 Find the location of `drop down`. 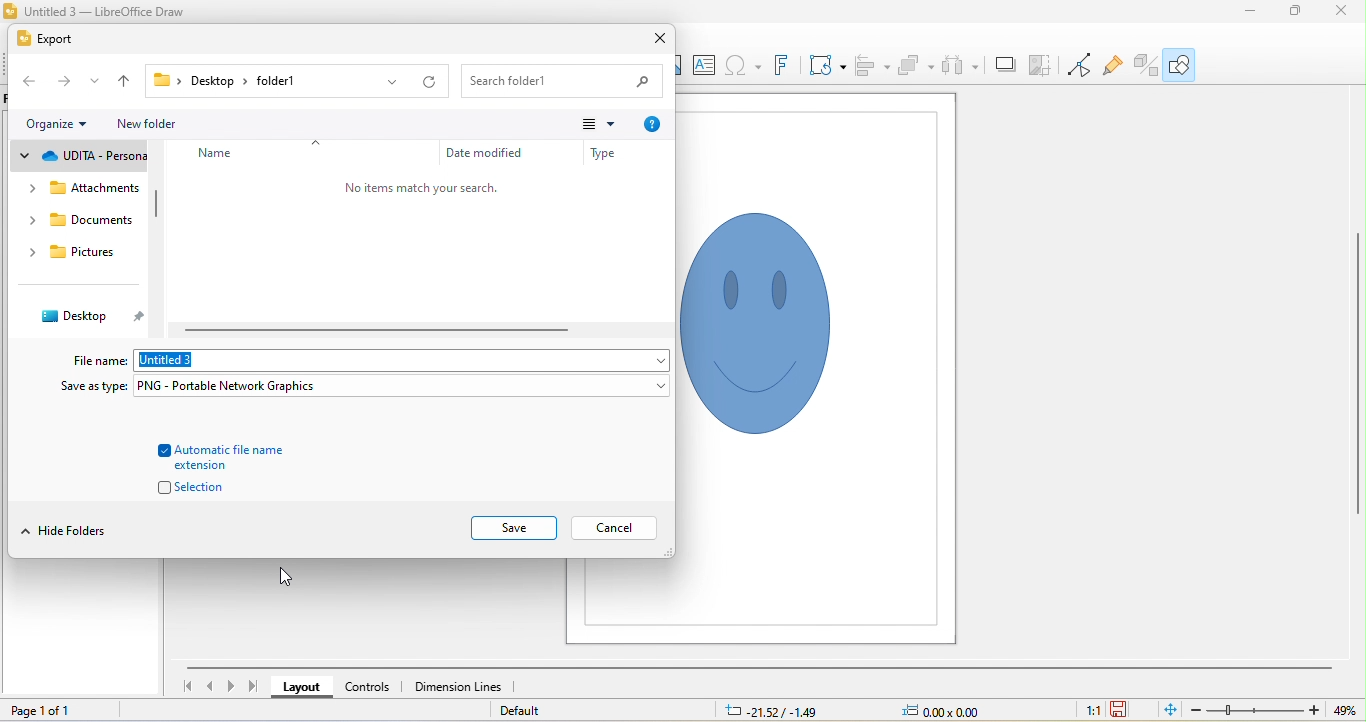

drop down is located at coordinates (395, 84).